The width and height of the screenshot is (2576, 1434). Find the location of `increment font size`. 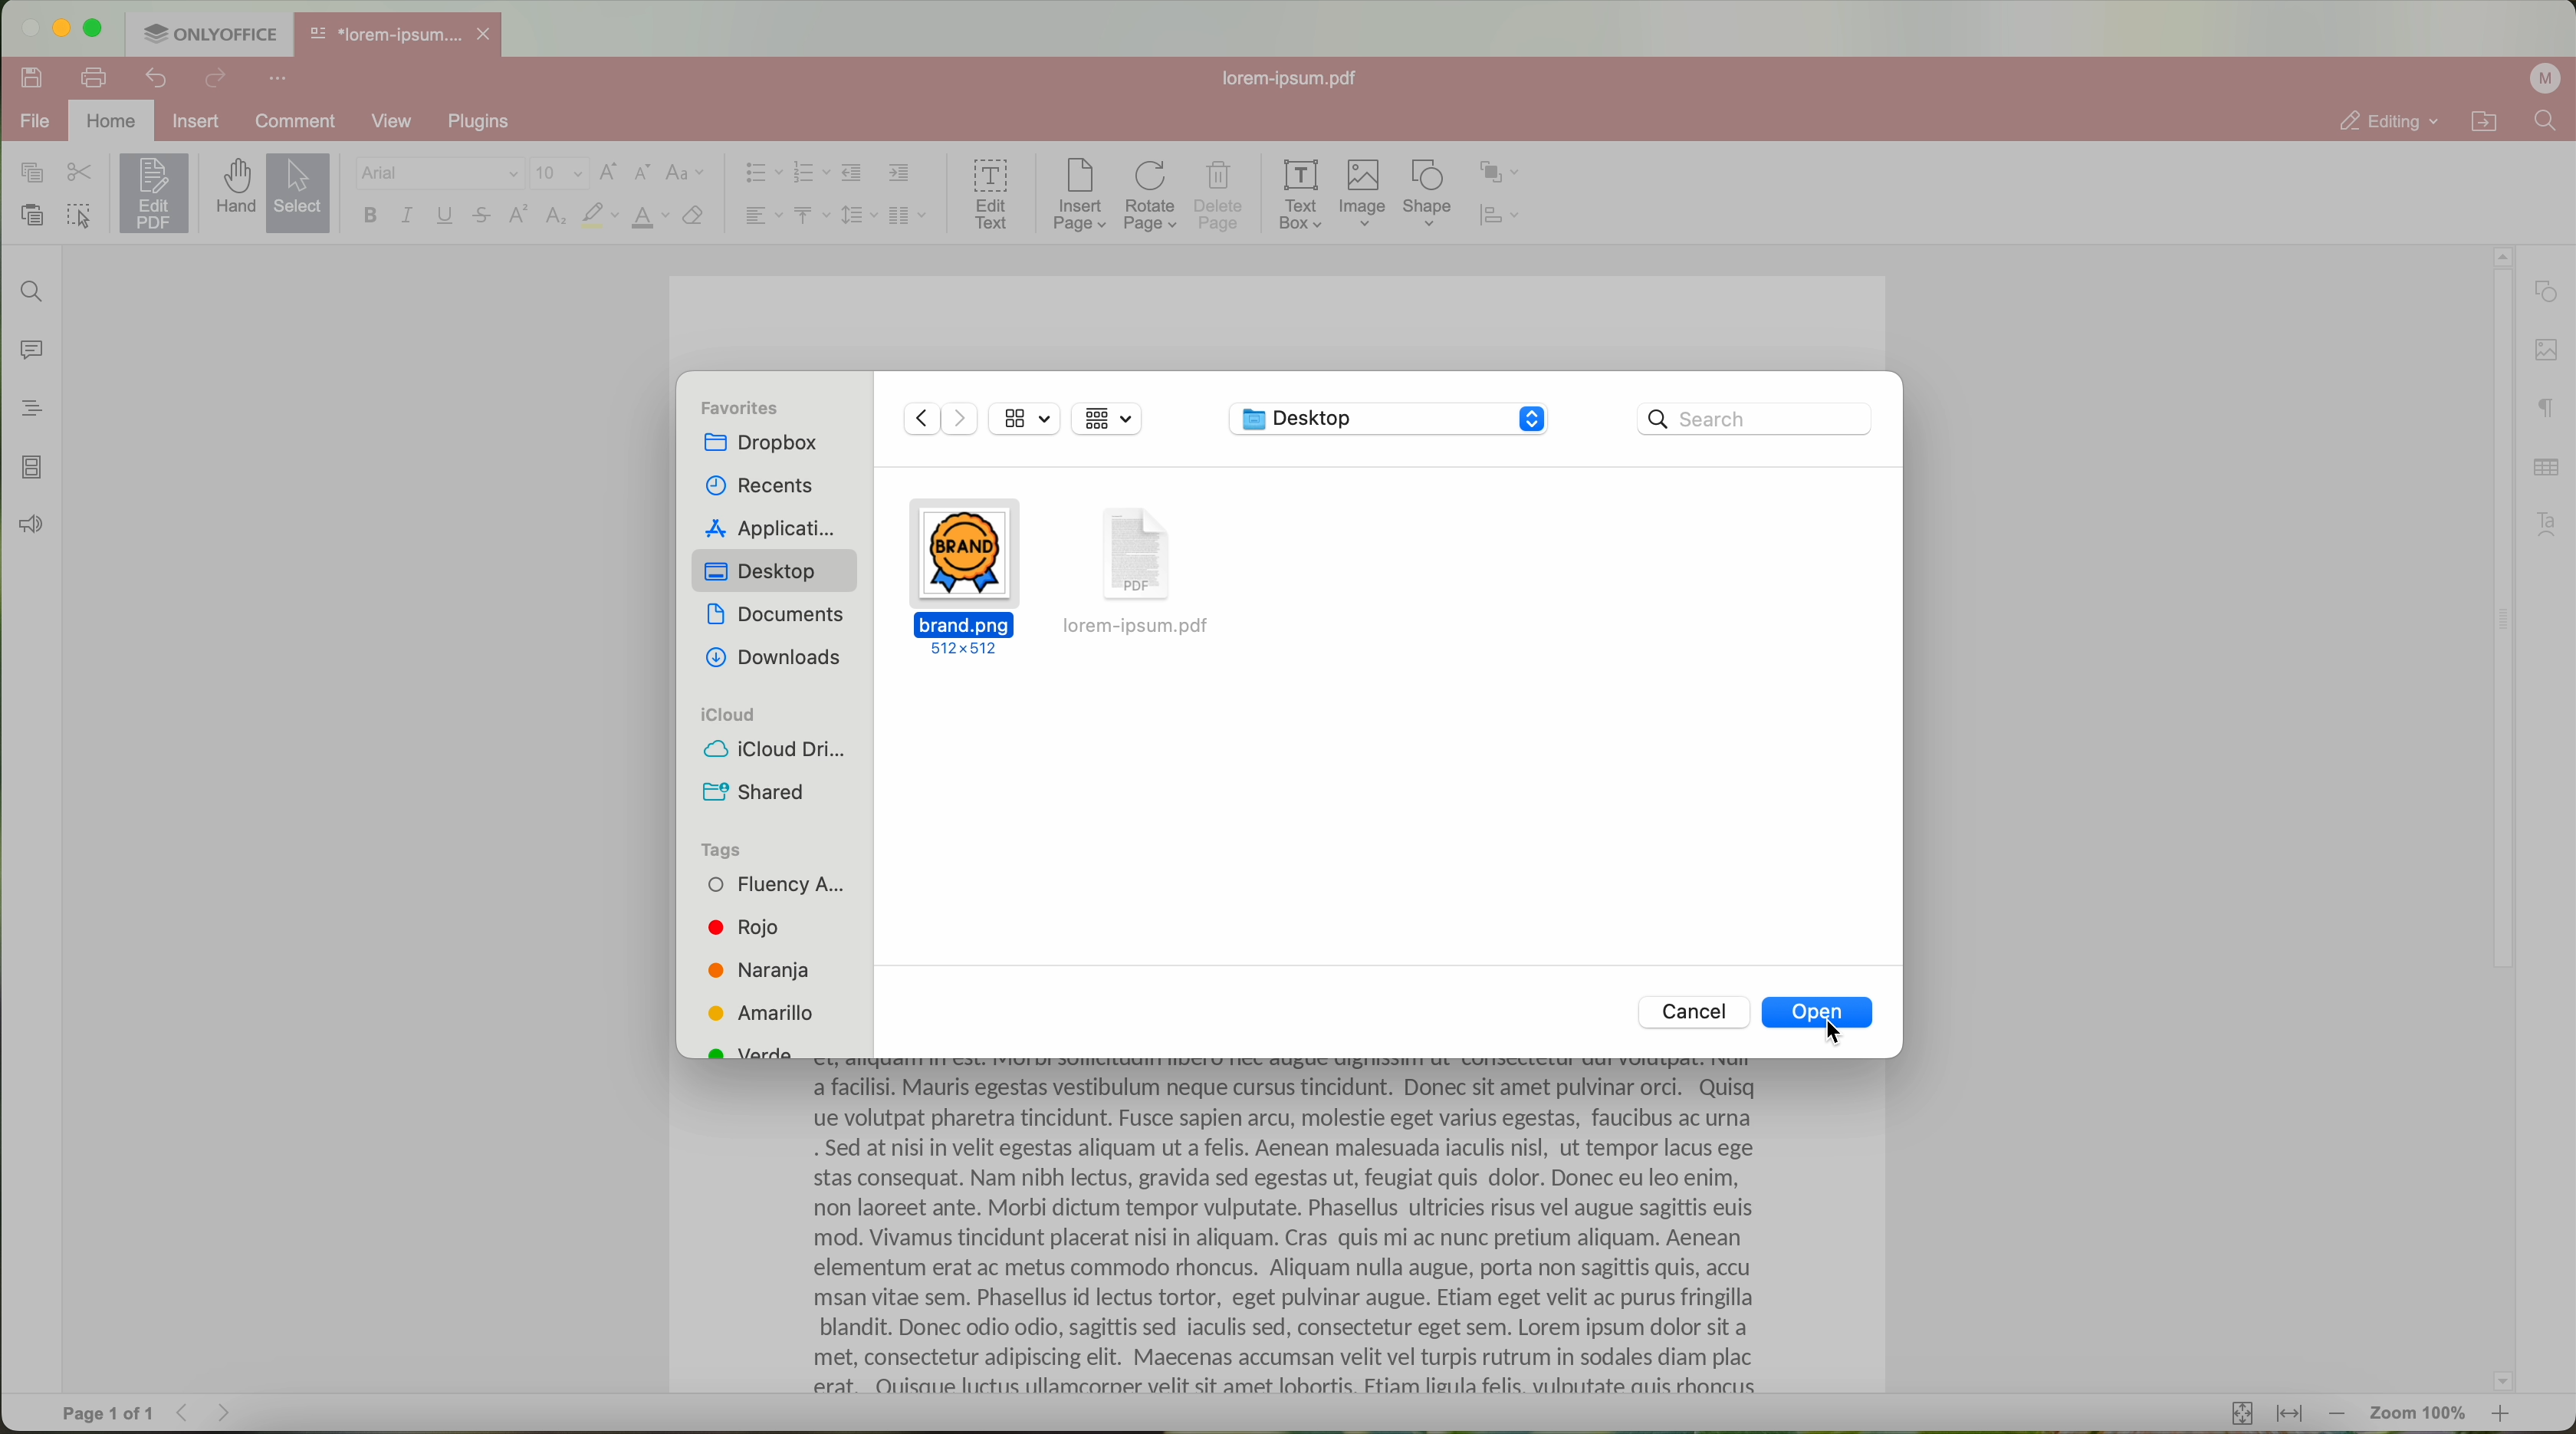

increment font size is located at coordinates (608, 172).